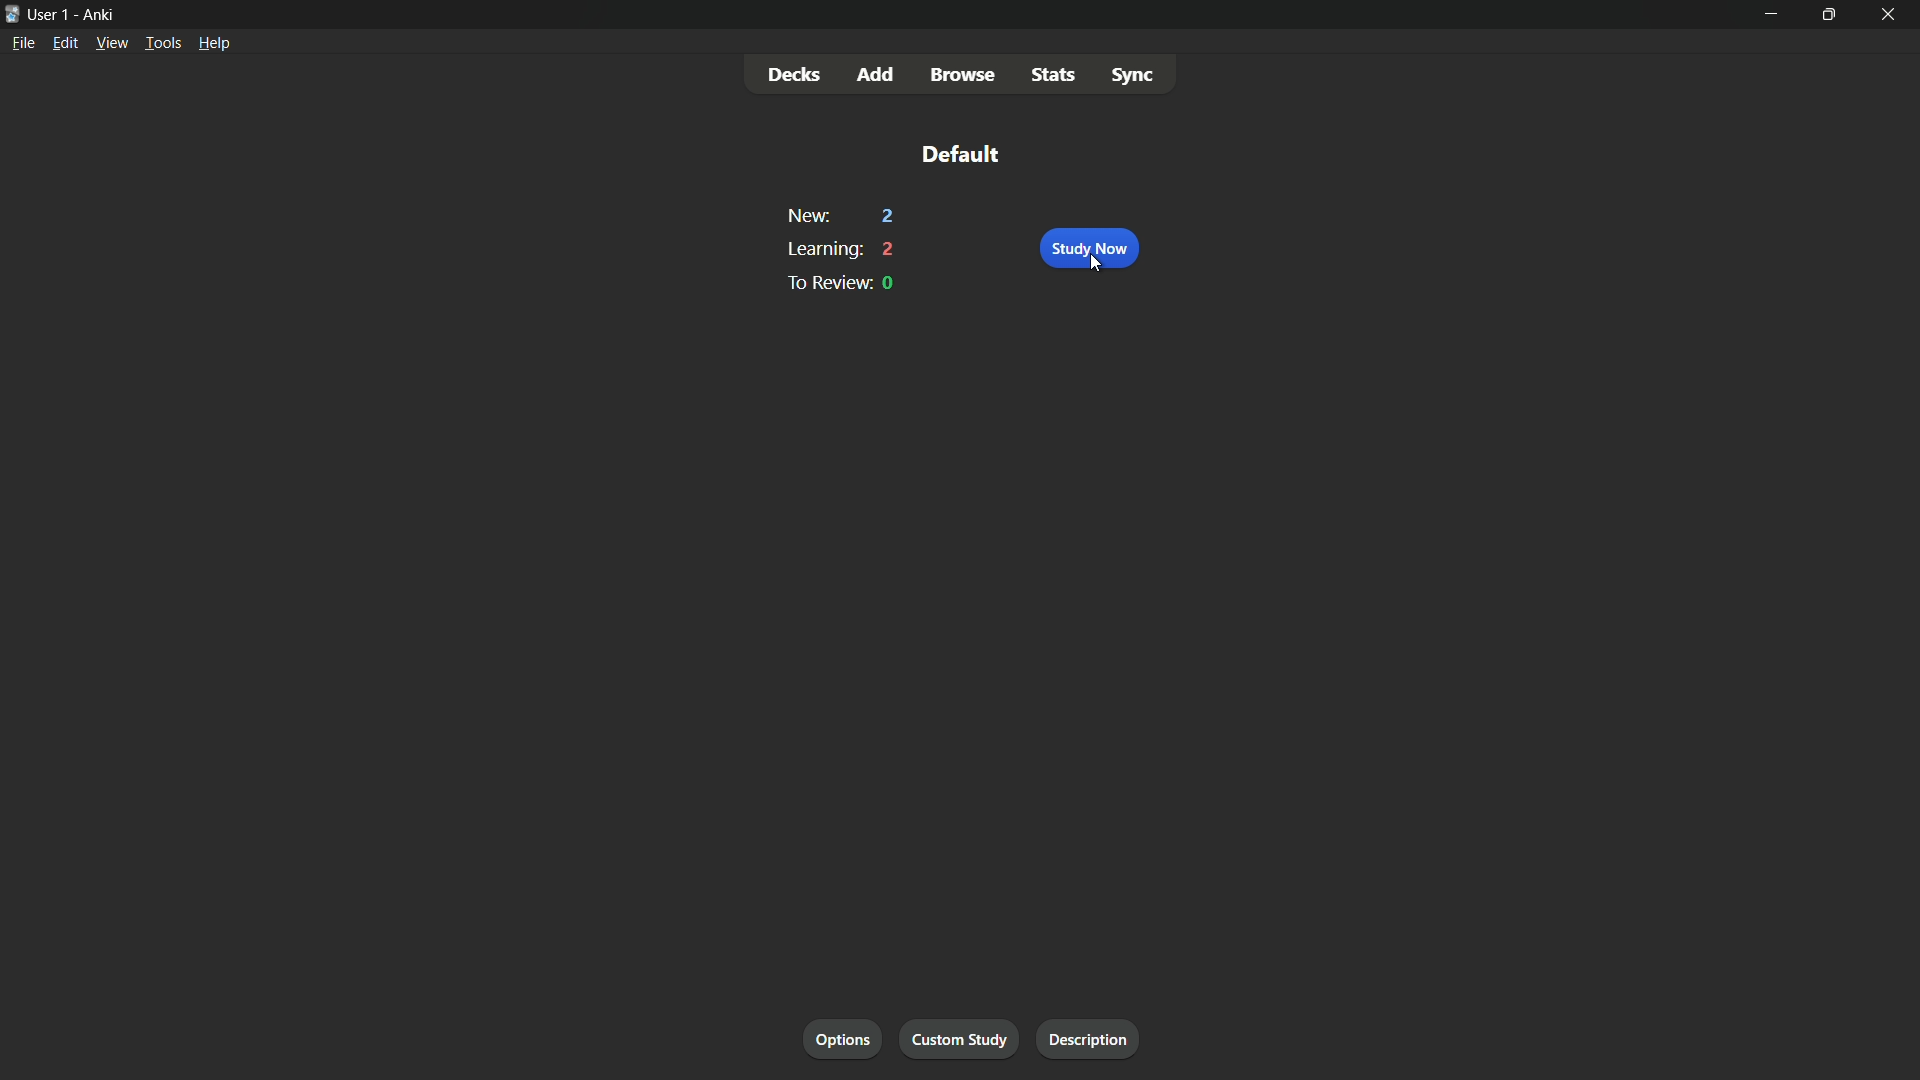 This screenshot has height=1080, width=1920. Describe the element at coordinates (215, 42) in the screenshot. I see `help` at that location.